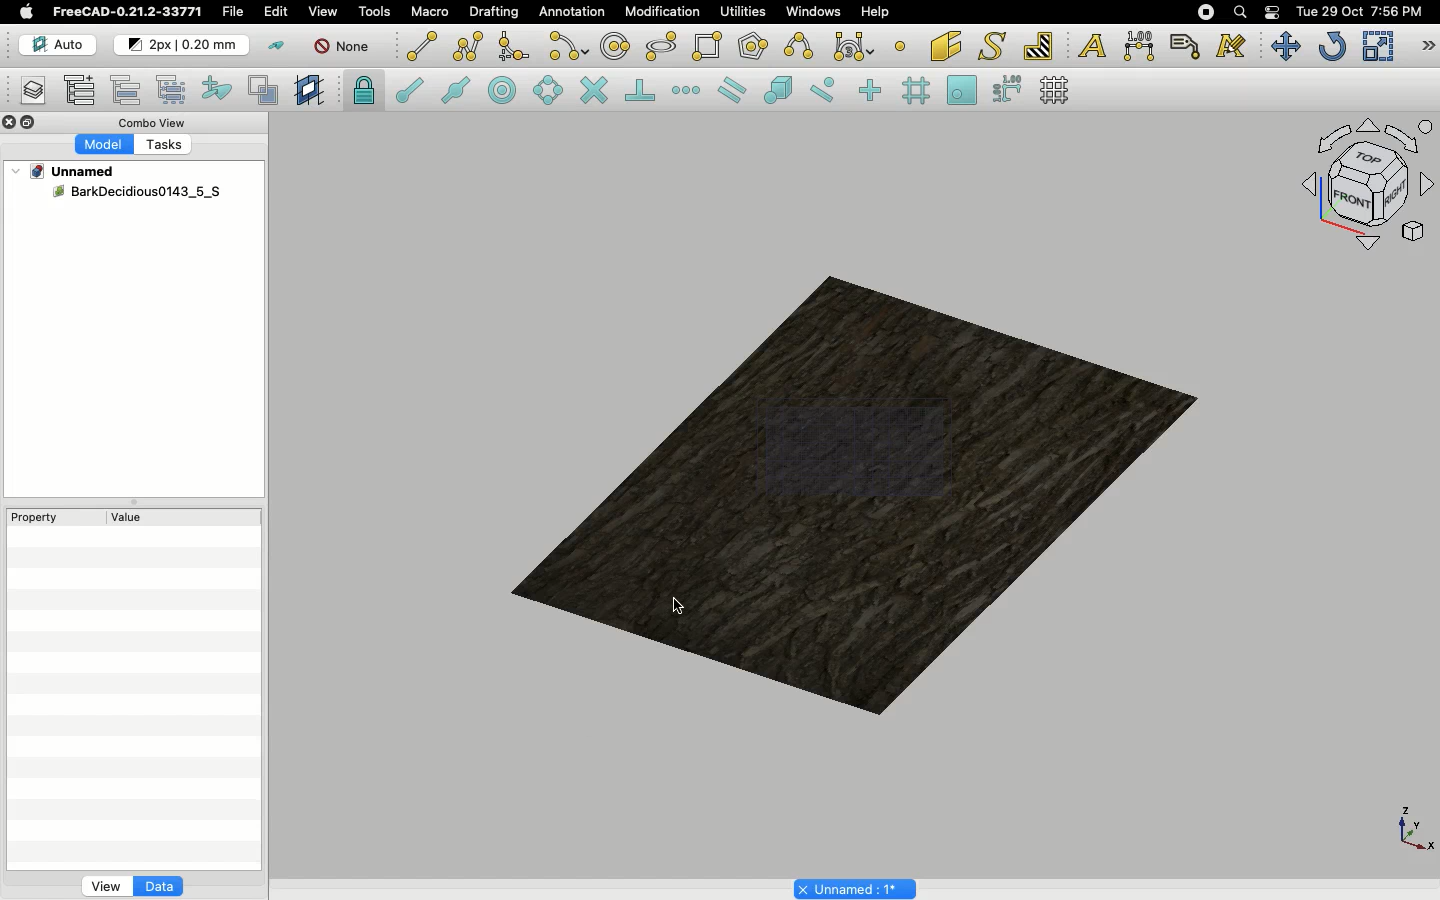 This screenshot has height=900, width=1440. What do you see at coordinates (27, 11) in the screenshot?
I see `Apple log` at bounding box center [27, 11].